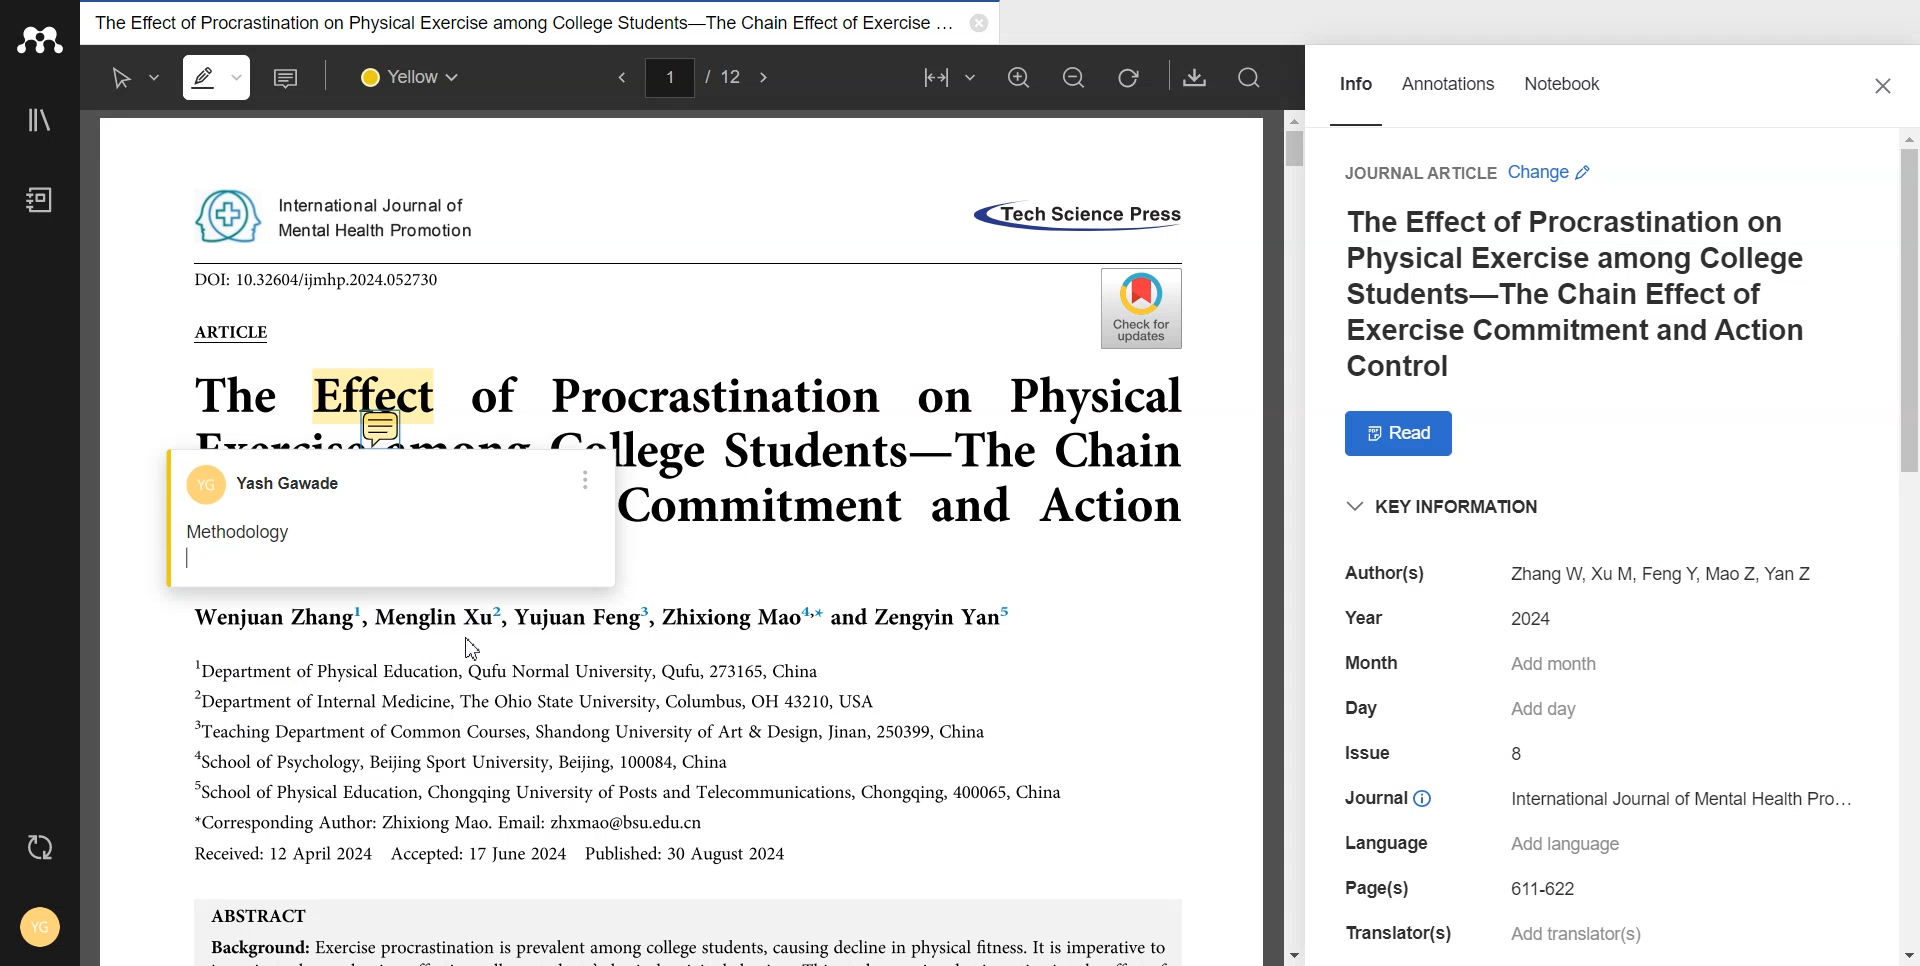 The image size is (1920, 966). Describe the element at coordinates (1566, 88) in the screenshot. I see `Notebook` at that location.